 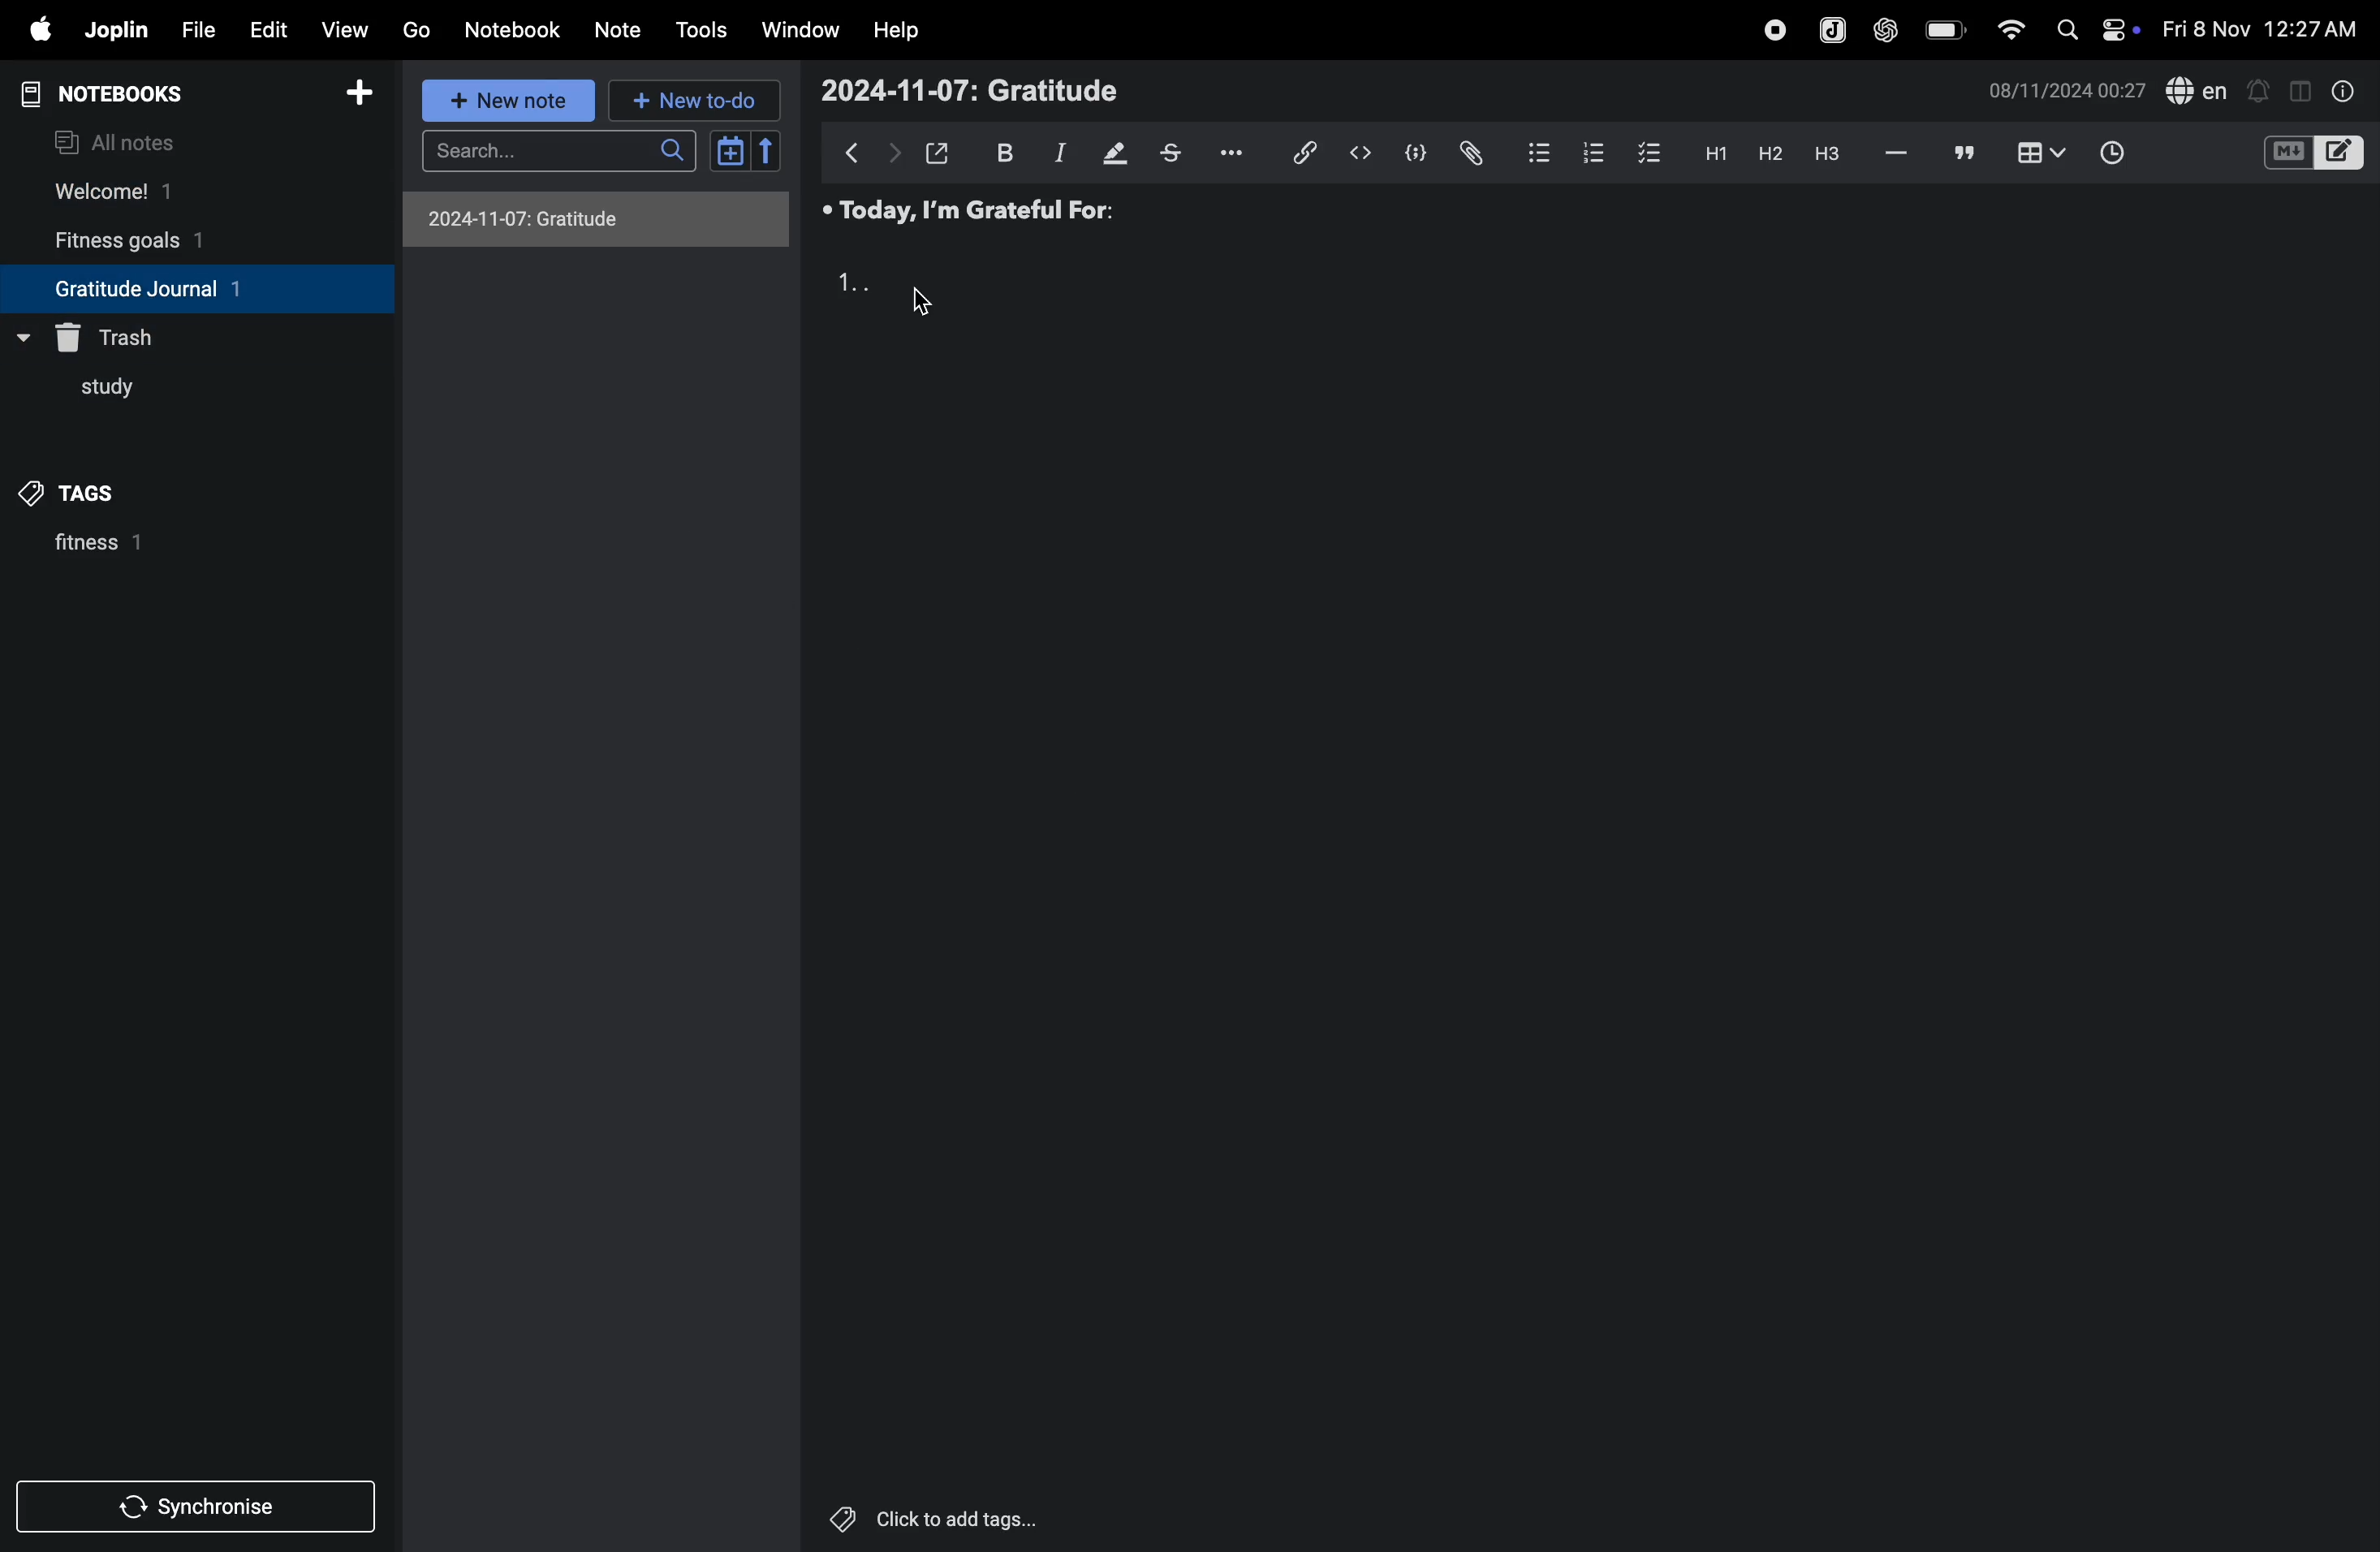 What do you see at coordinates (969, 91) in the screenshot?
I see `2024-11-07: Gratitude` at bounding box center [969, 91].